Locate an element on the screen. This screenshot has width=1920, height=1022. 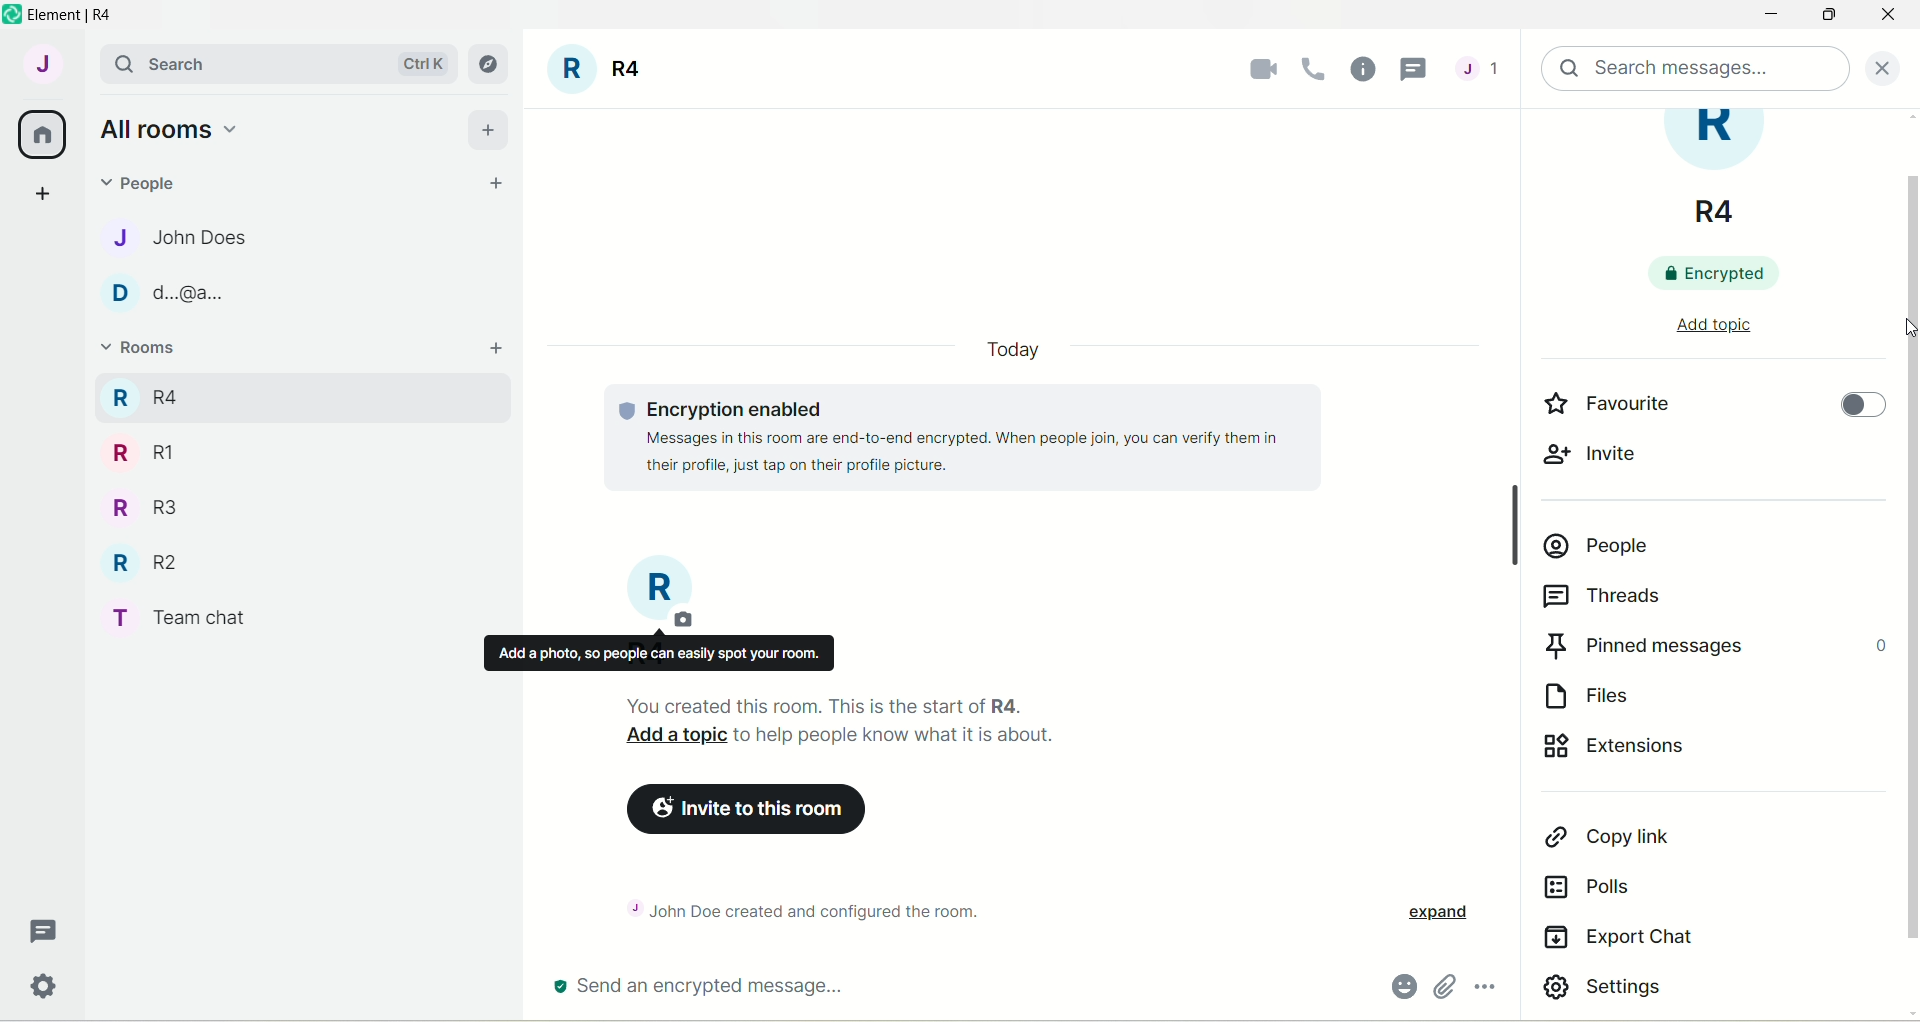
threads is located at coordinates (1612, 597).